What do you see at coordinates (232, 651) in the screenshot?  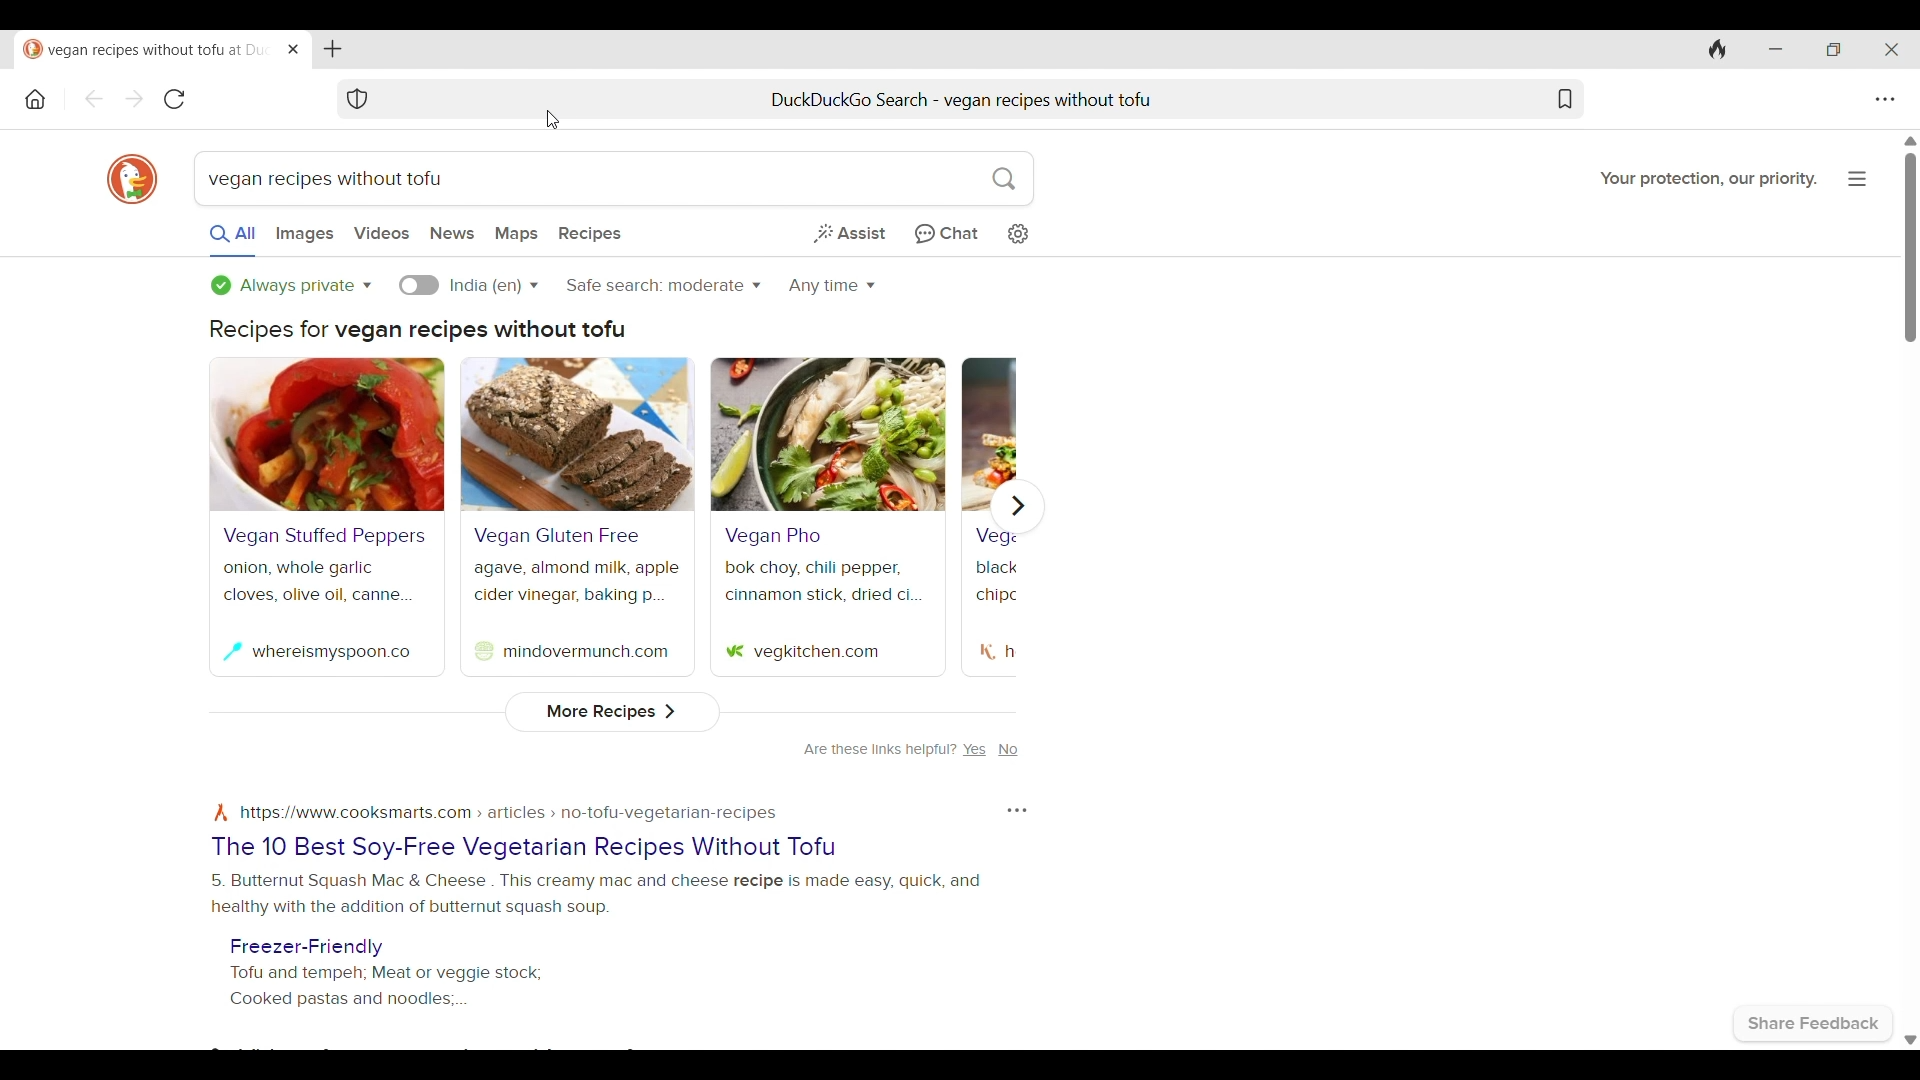 I see `Site logo` at bounding box center [232, 651].